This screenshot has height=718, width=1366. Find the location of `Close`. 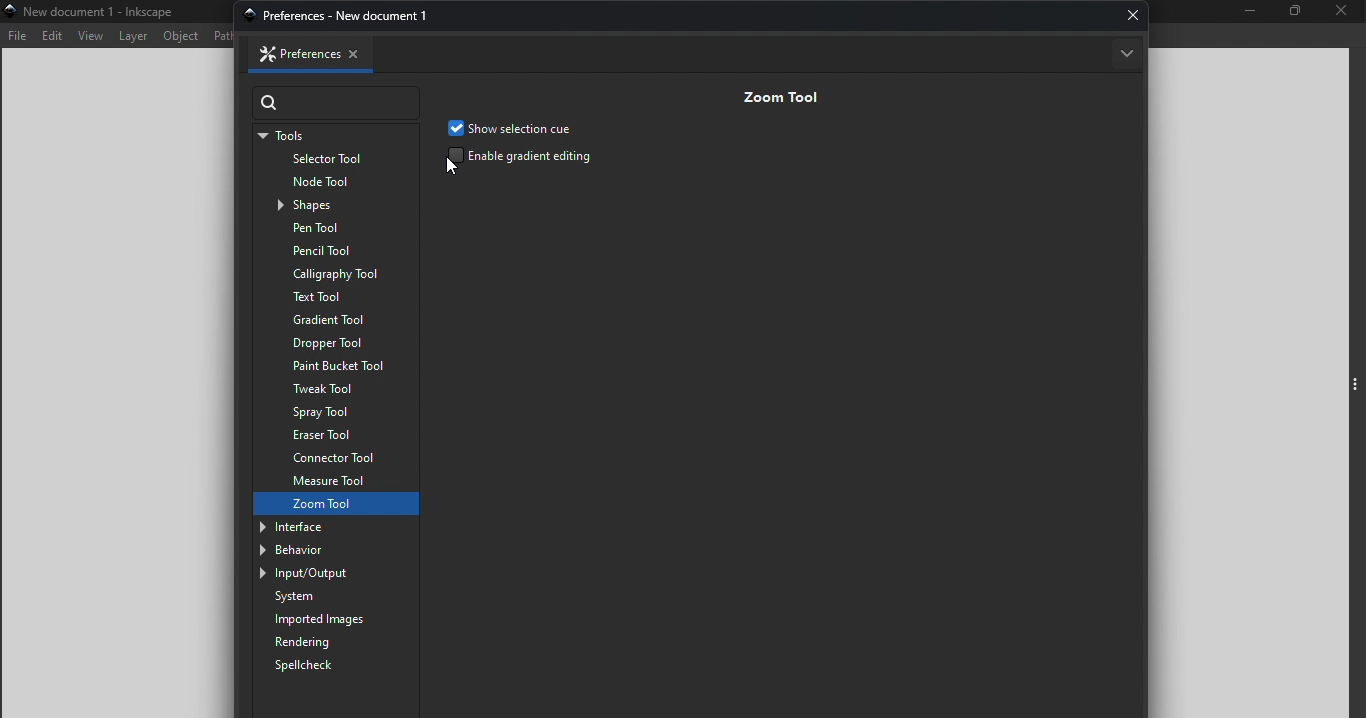

Close is located at coordinates (357, 55).